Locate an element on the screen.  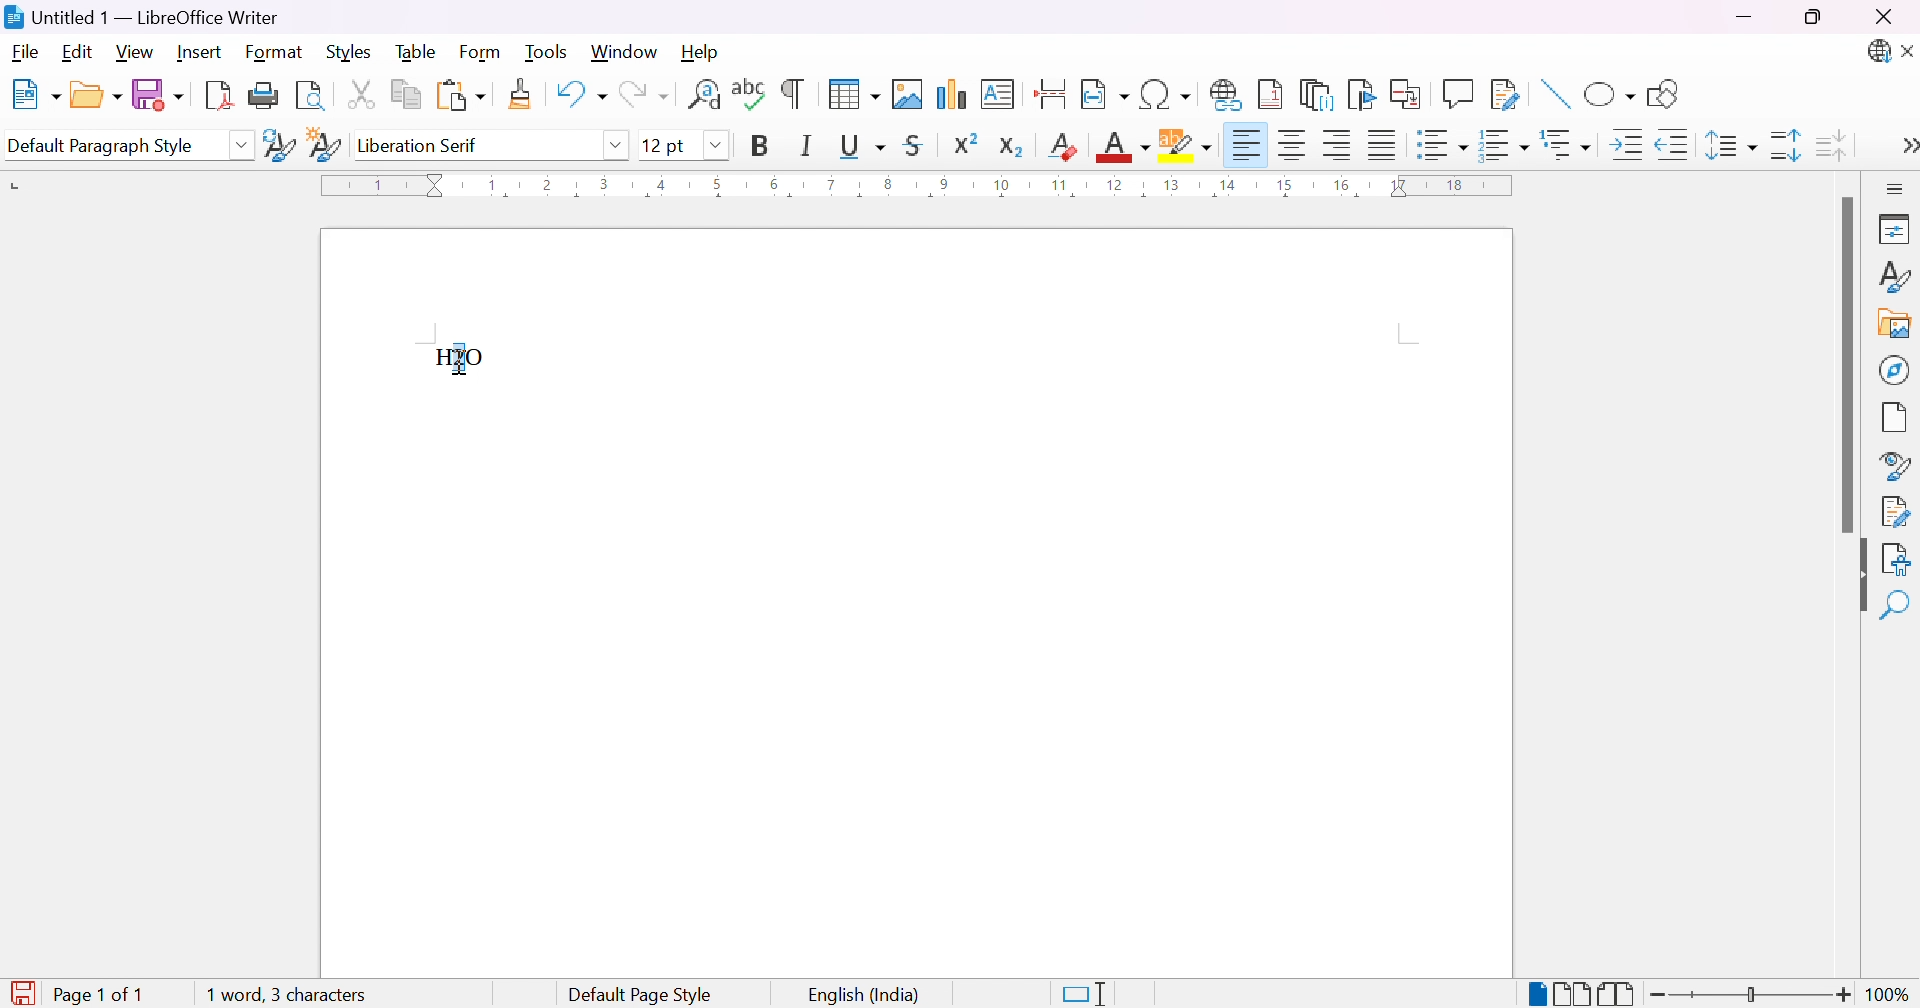
New style from selection is located at coordinates (327, 147).